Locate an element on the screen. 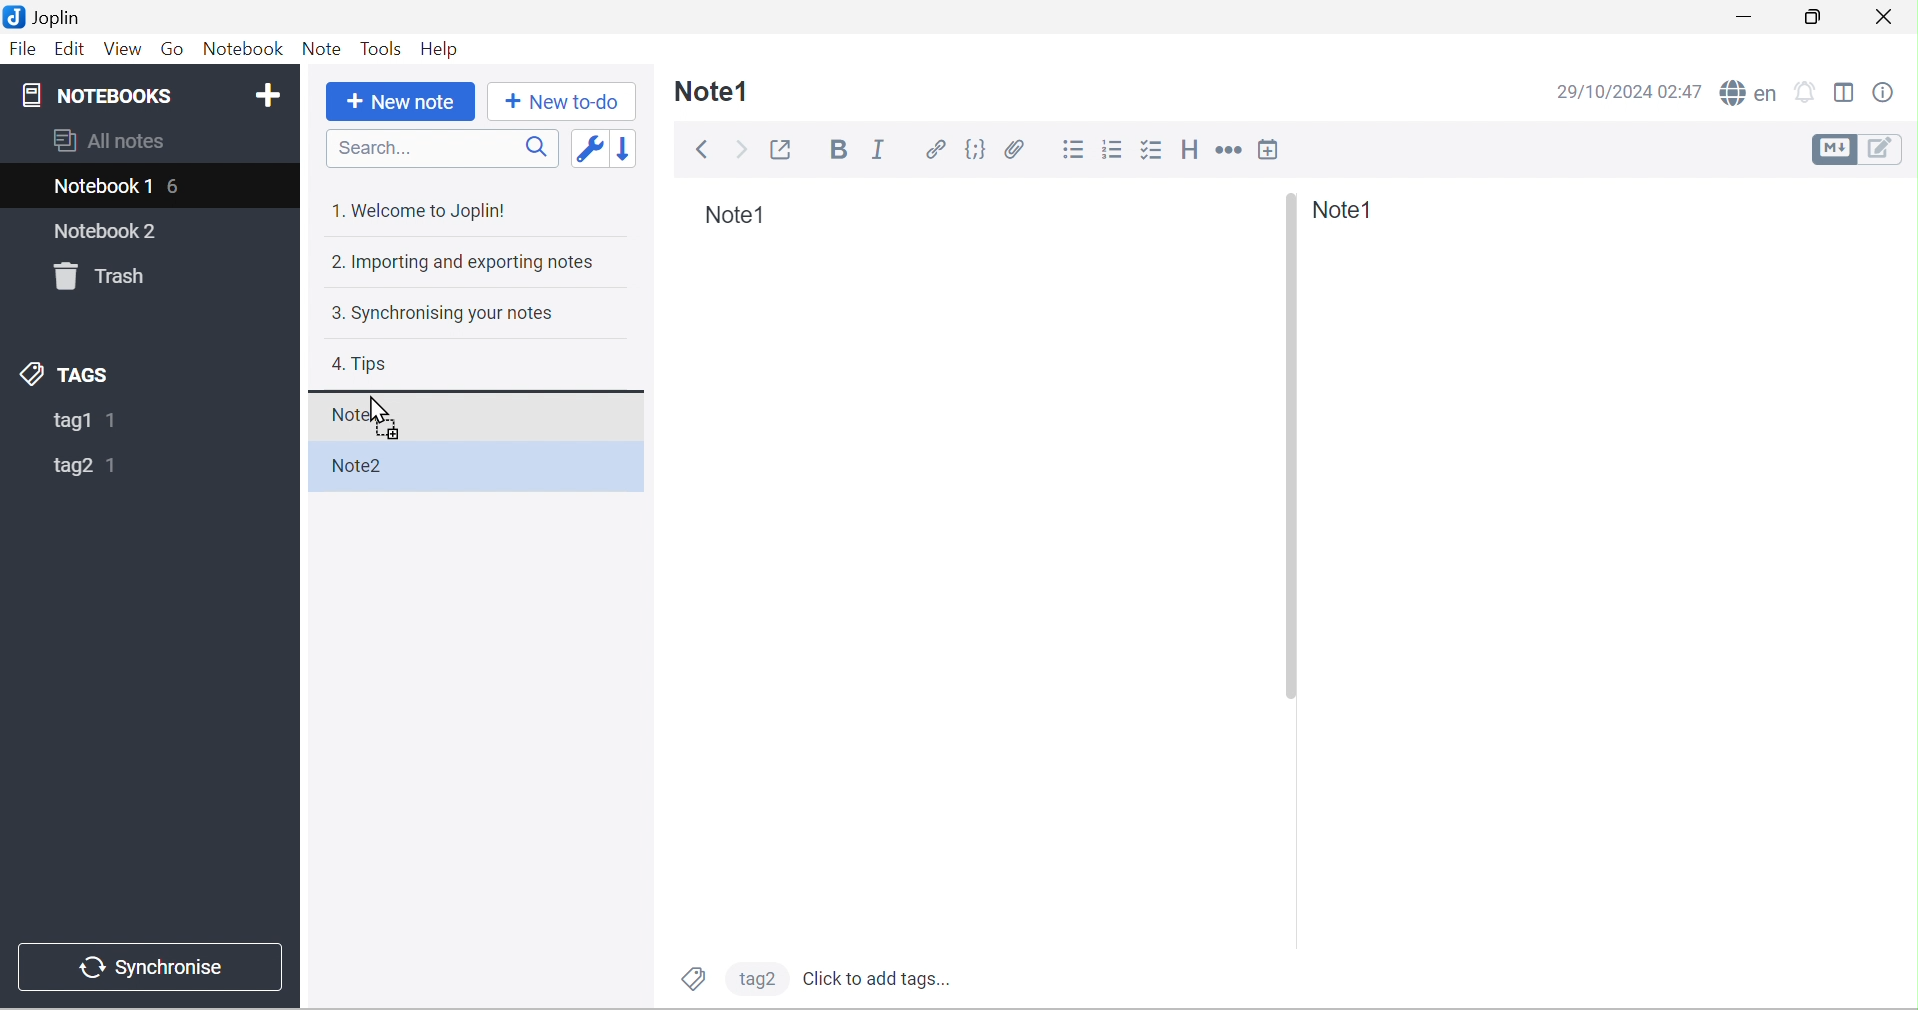 The width and height of the screenshot is (1918, 1010). Heading is located at coordinates (1192, 152).